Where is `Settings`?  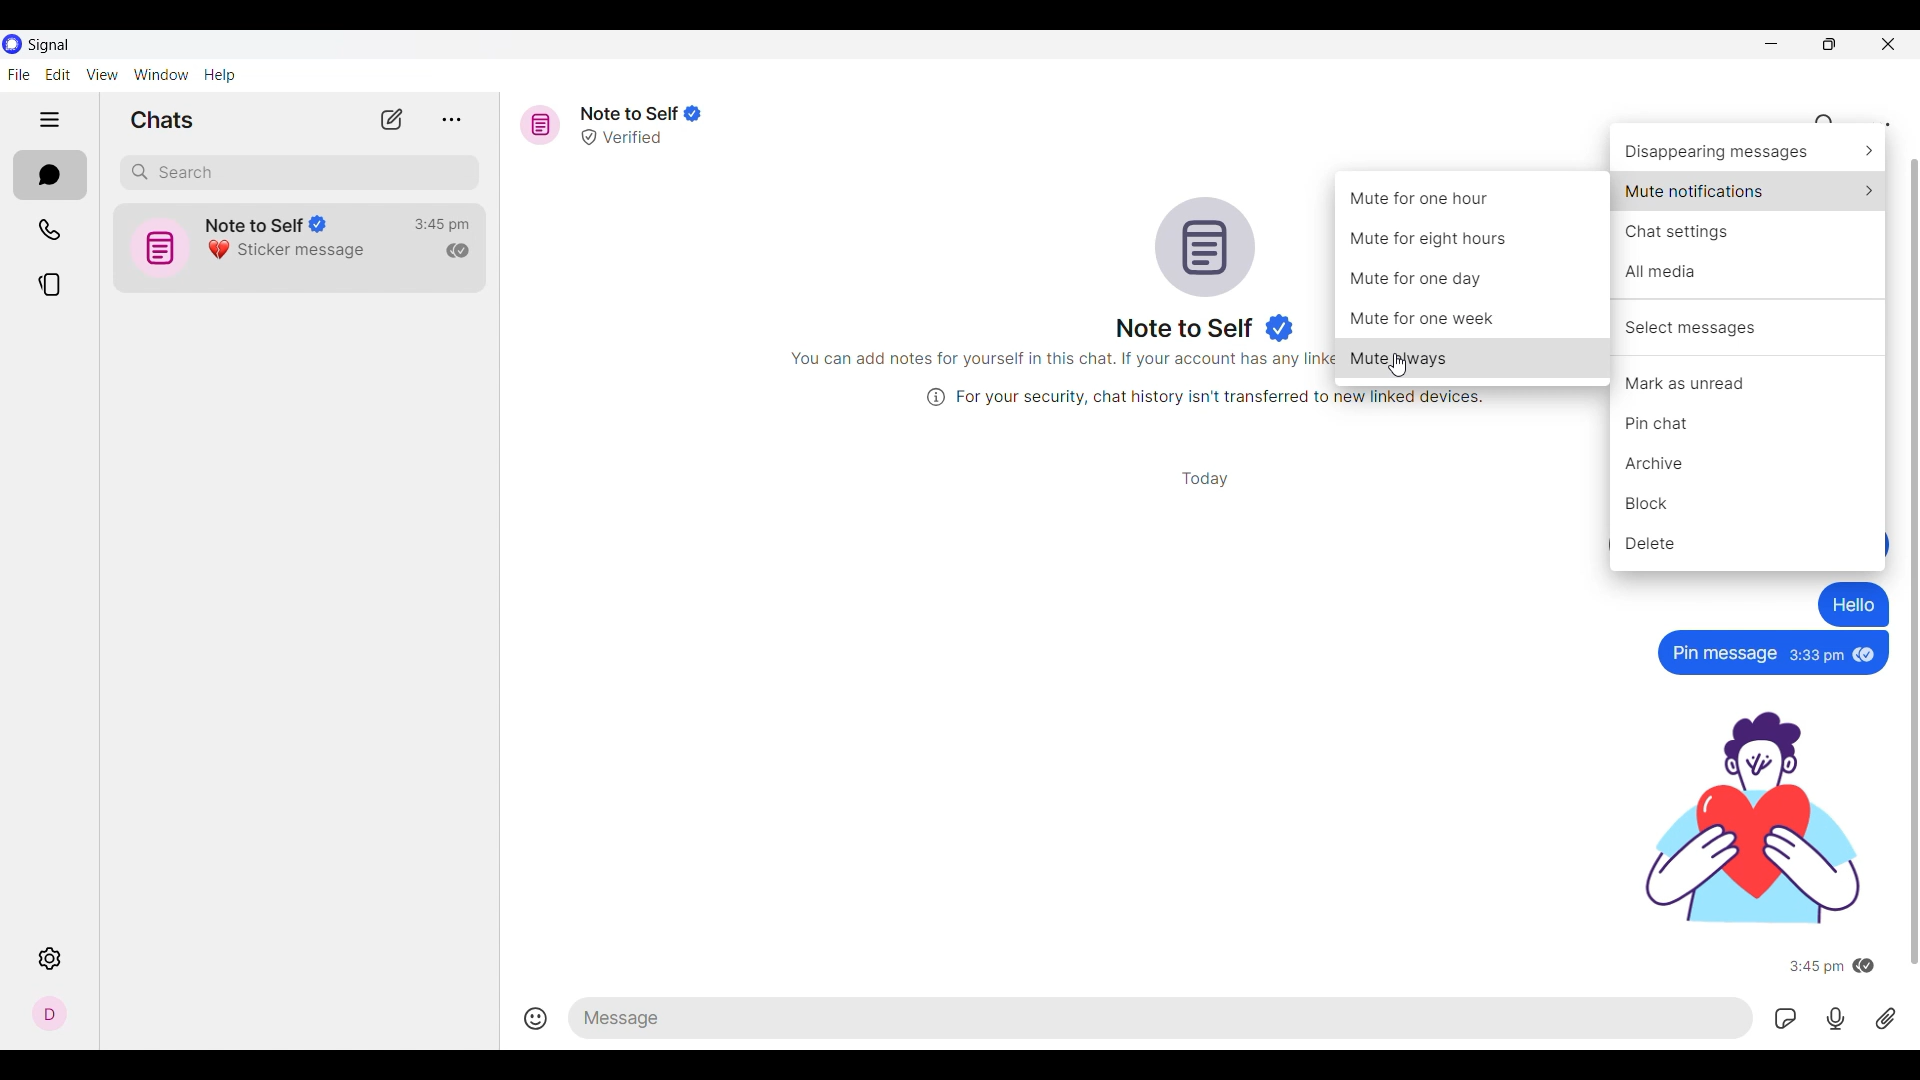
Settings is located at coordinates (49, 958).